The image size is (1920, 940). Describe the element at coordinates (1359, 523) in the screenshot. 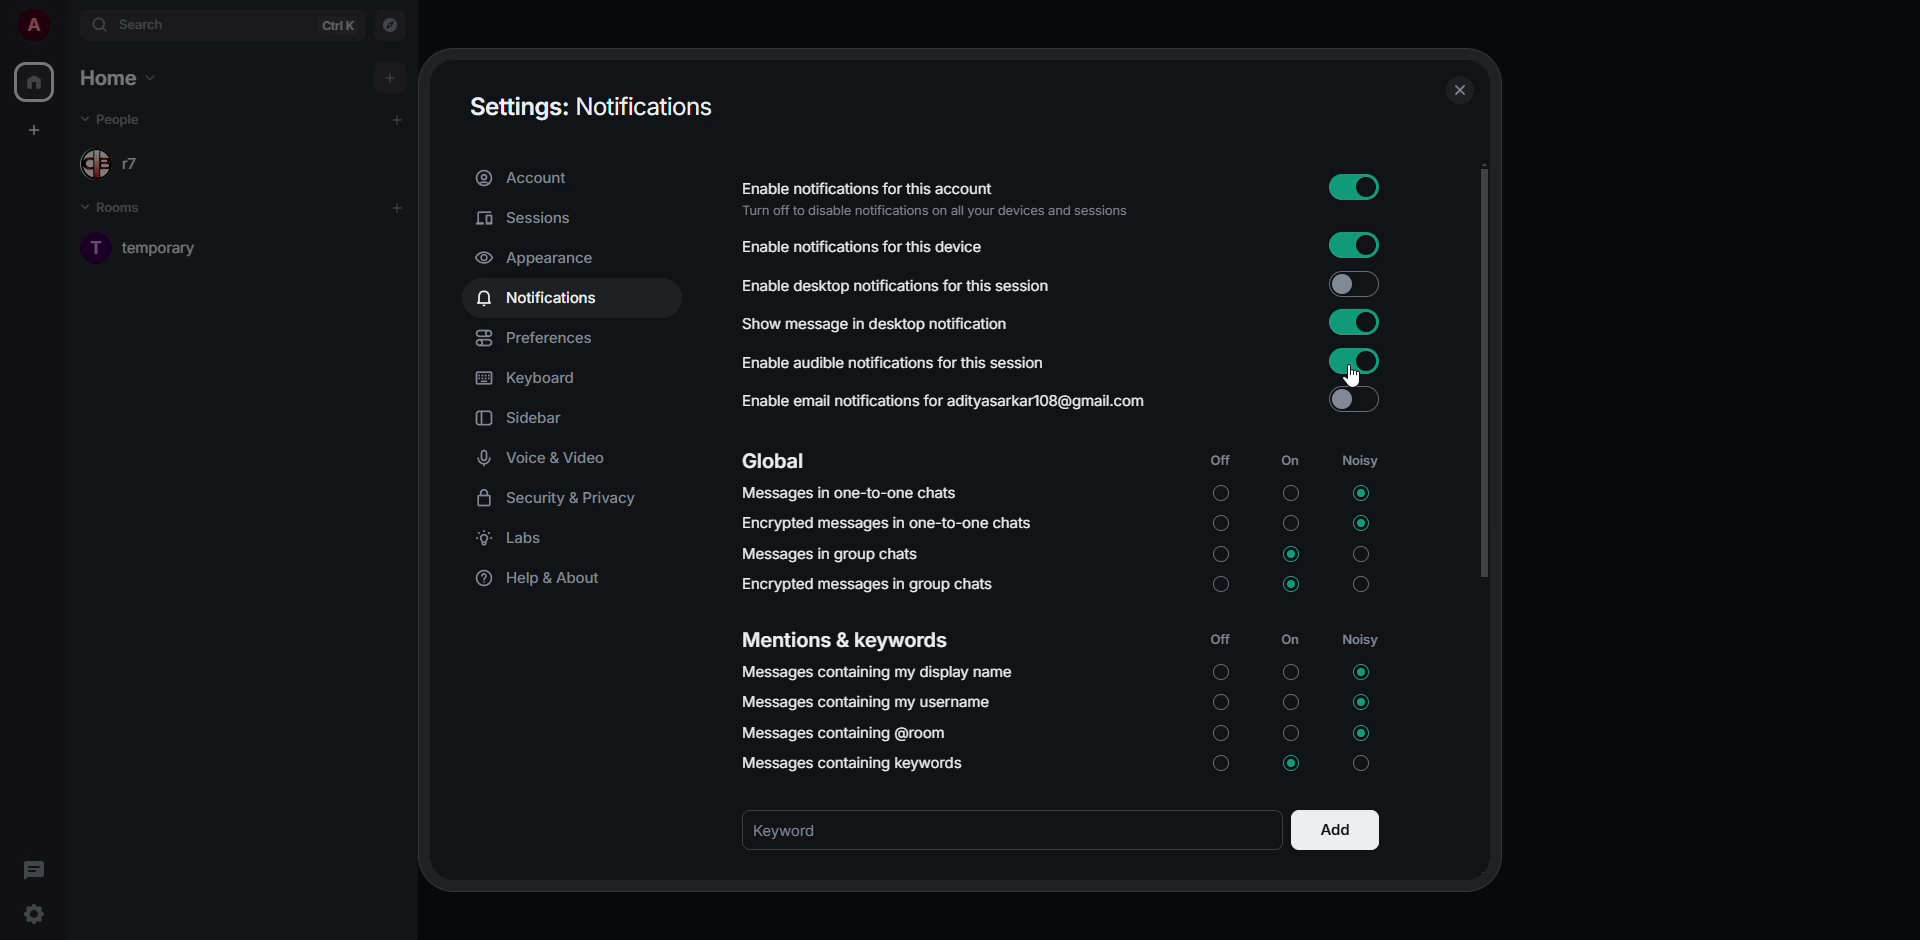

I see `selected` at that location.